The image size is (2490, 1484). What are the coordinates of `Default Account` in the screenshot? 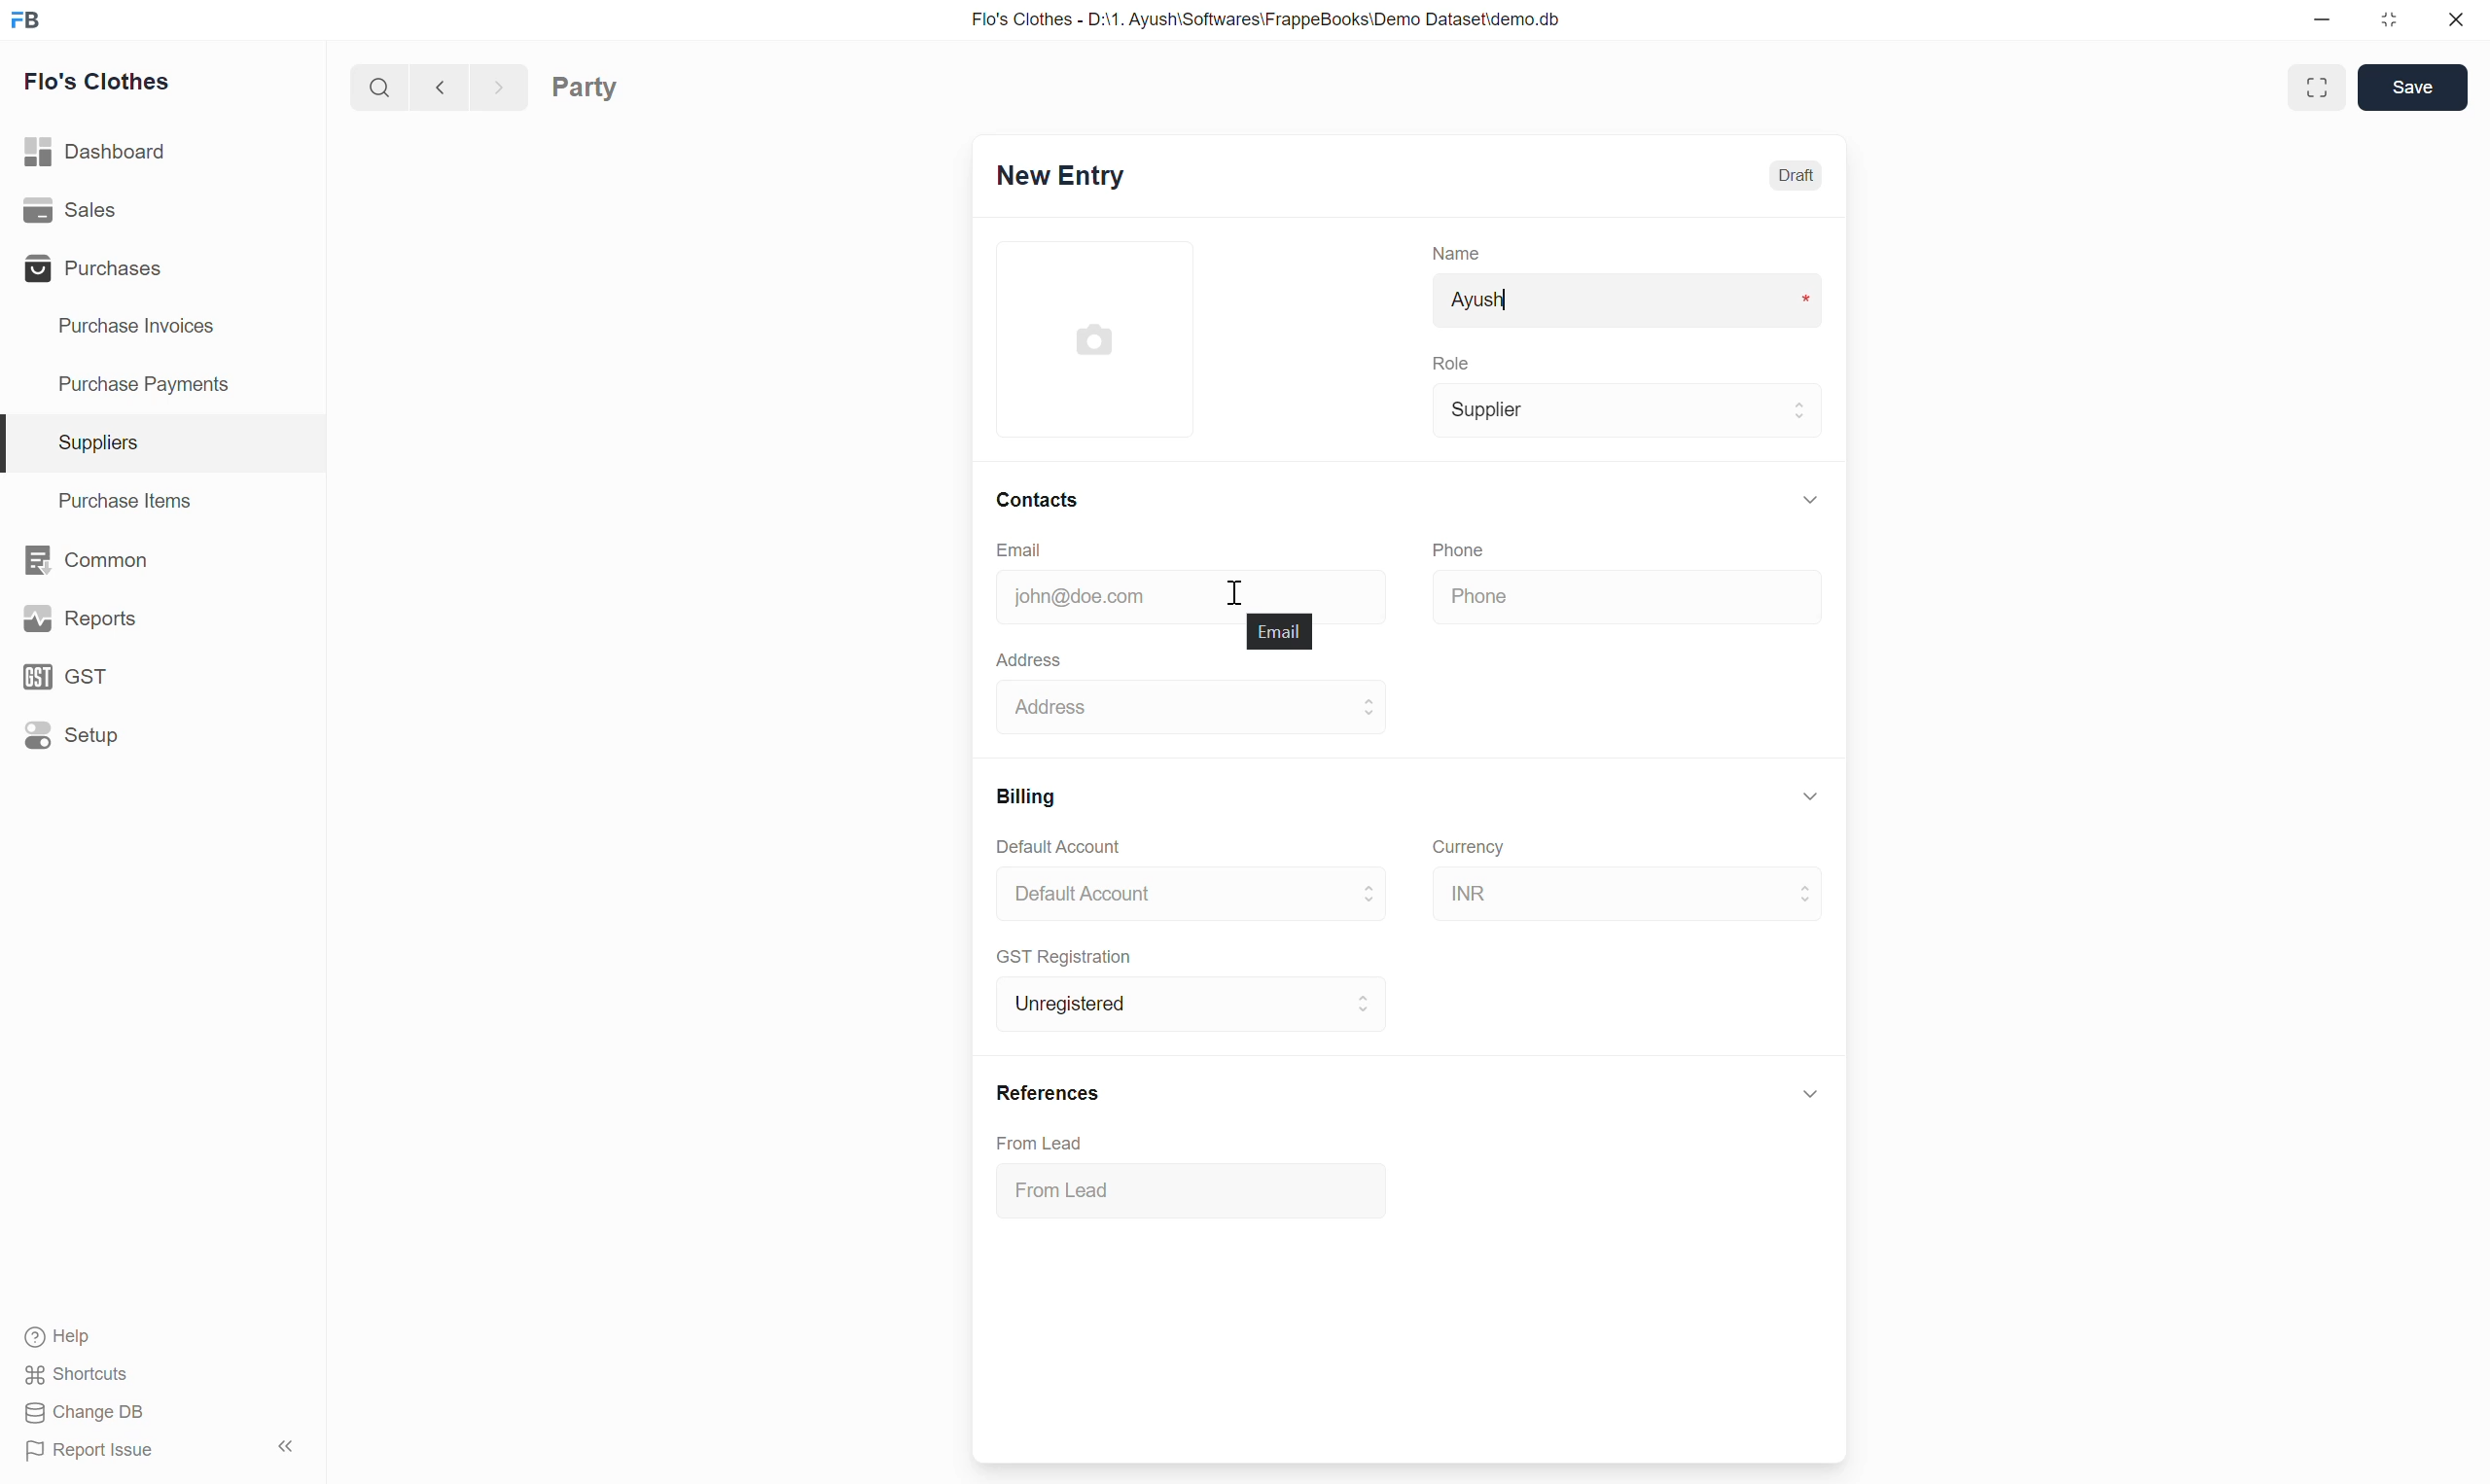 It's located at (1060, 845).